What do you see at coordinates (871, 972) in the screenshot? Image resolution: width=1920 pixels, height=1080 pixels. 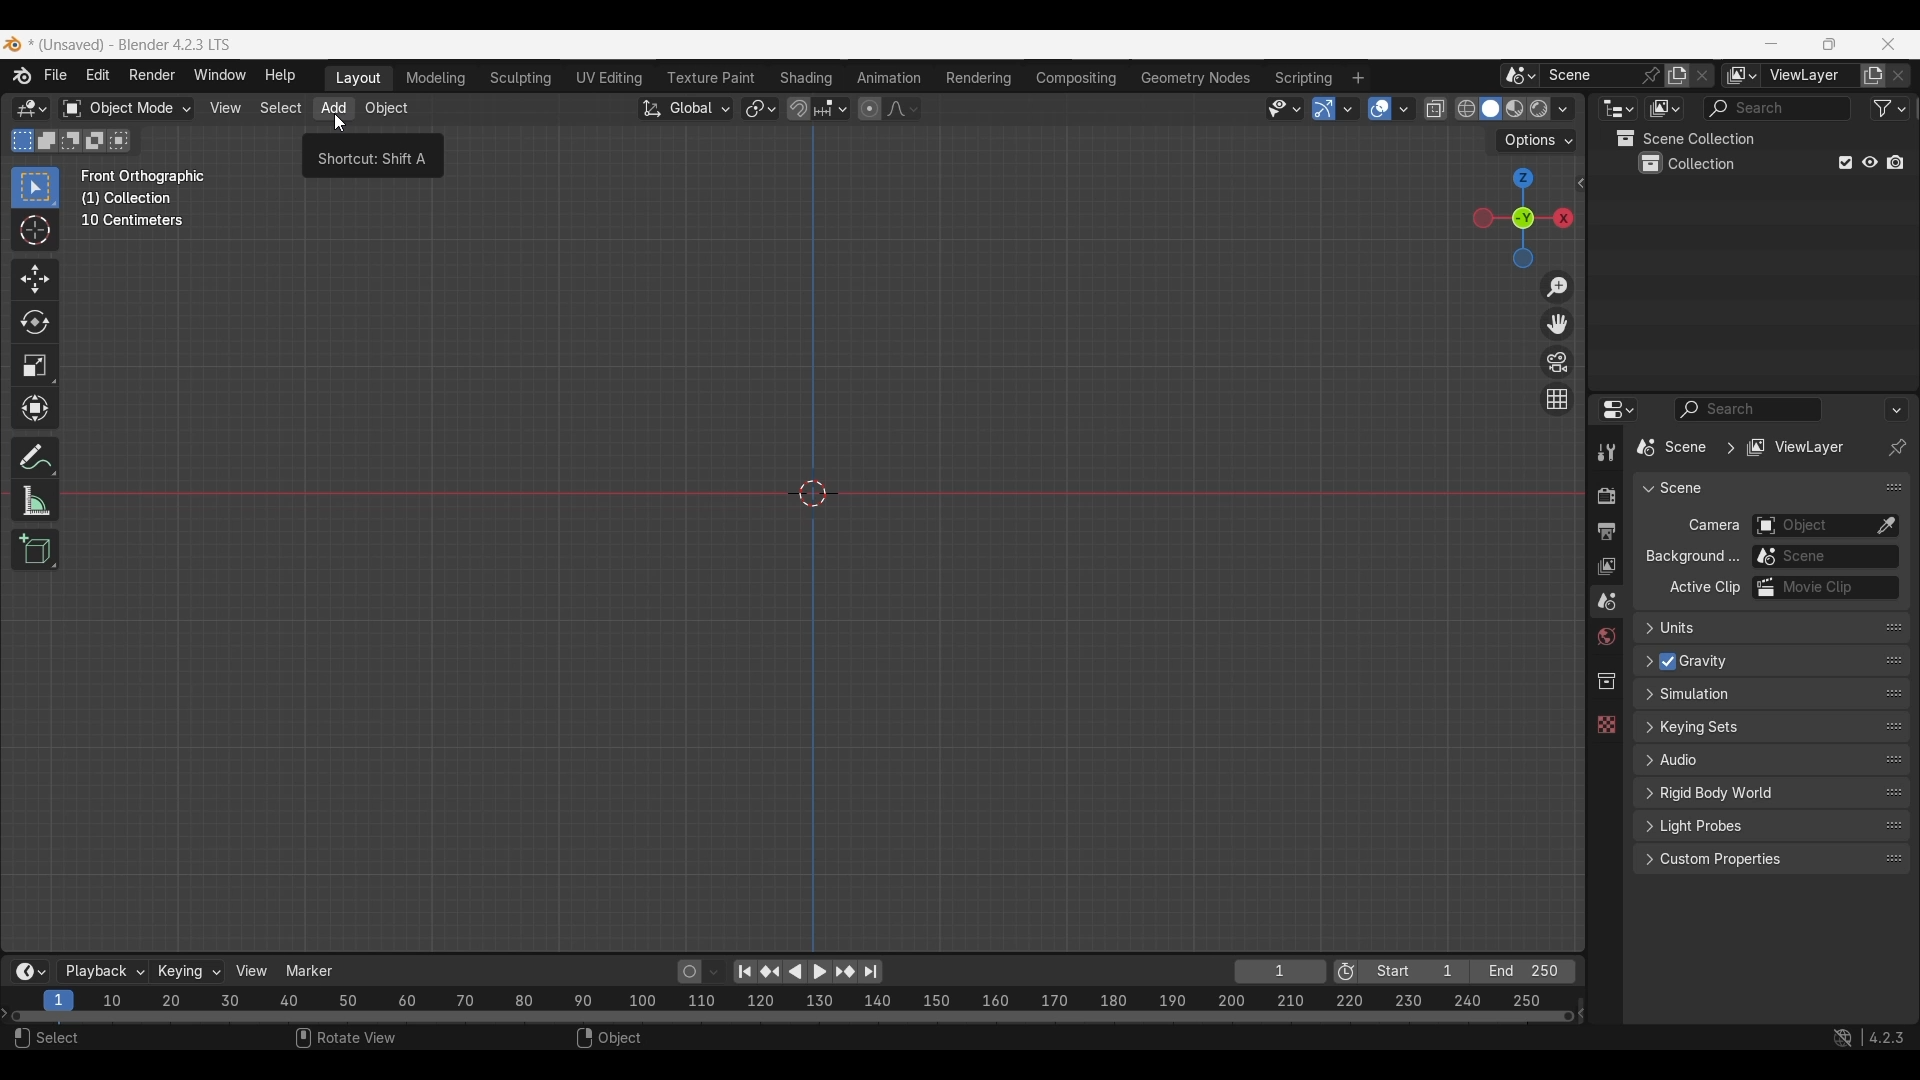 I see `Jump to end point` at bounding box center [871, 972].